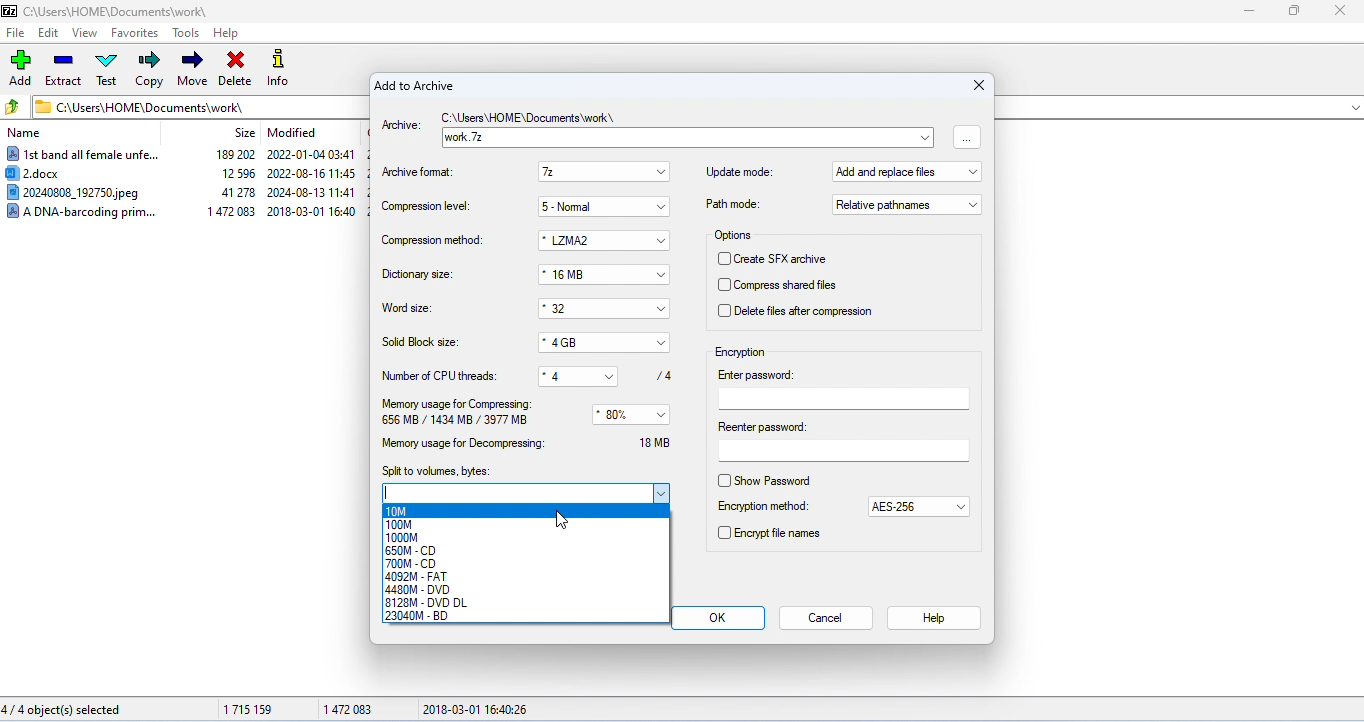 Image resolution: width=1364 pixels, height=722 pixels. What do you see at coordinates (420, 590) in the screenshot?
I see `4480M-DVD` at bounding box center [420, 590].